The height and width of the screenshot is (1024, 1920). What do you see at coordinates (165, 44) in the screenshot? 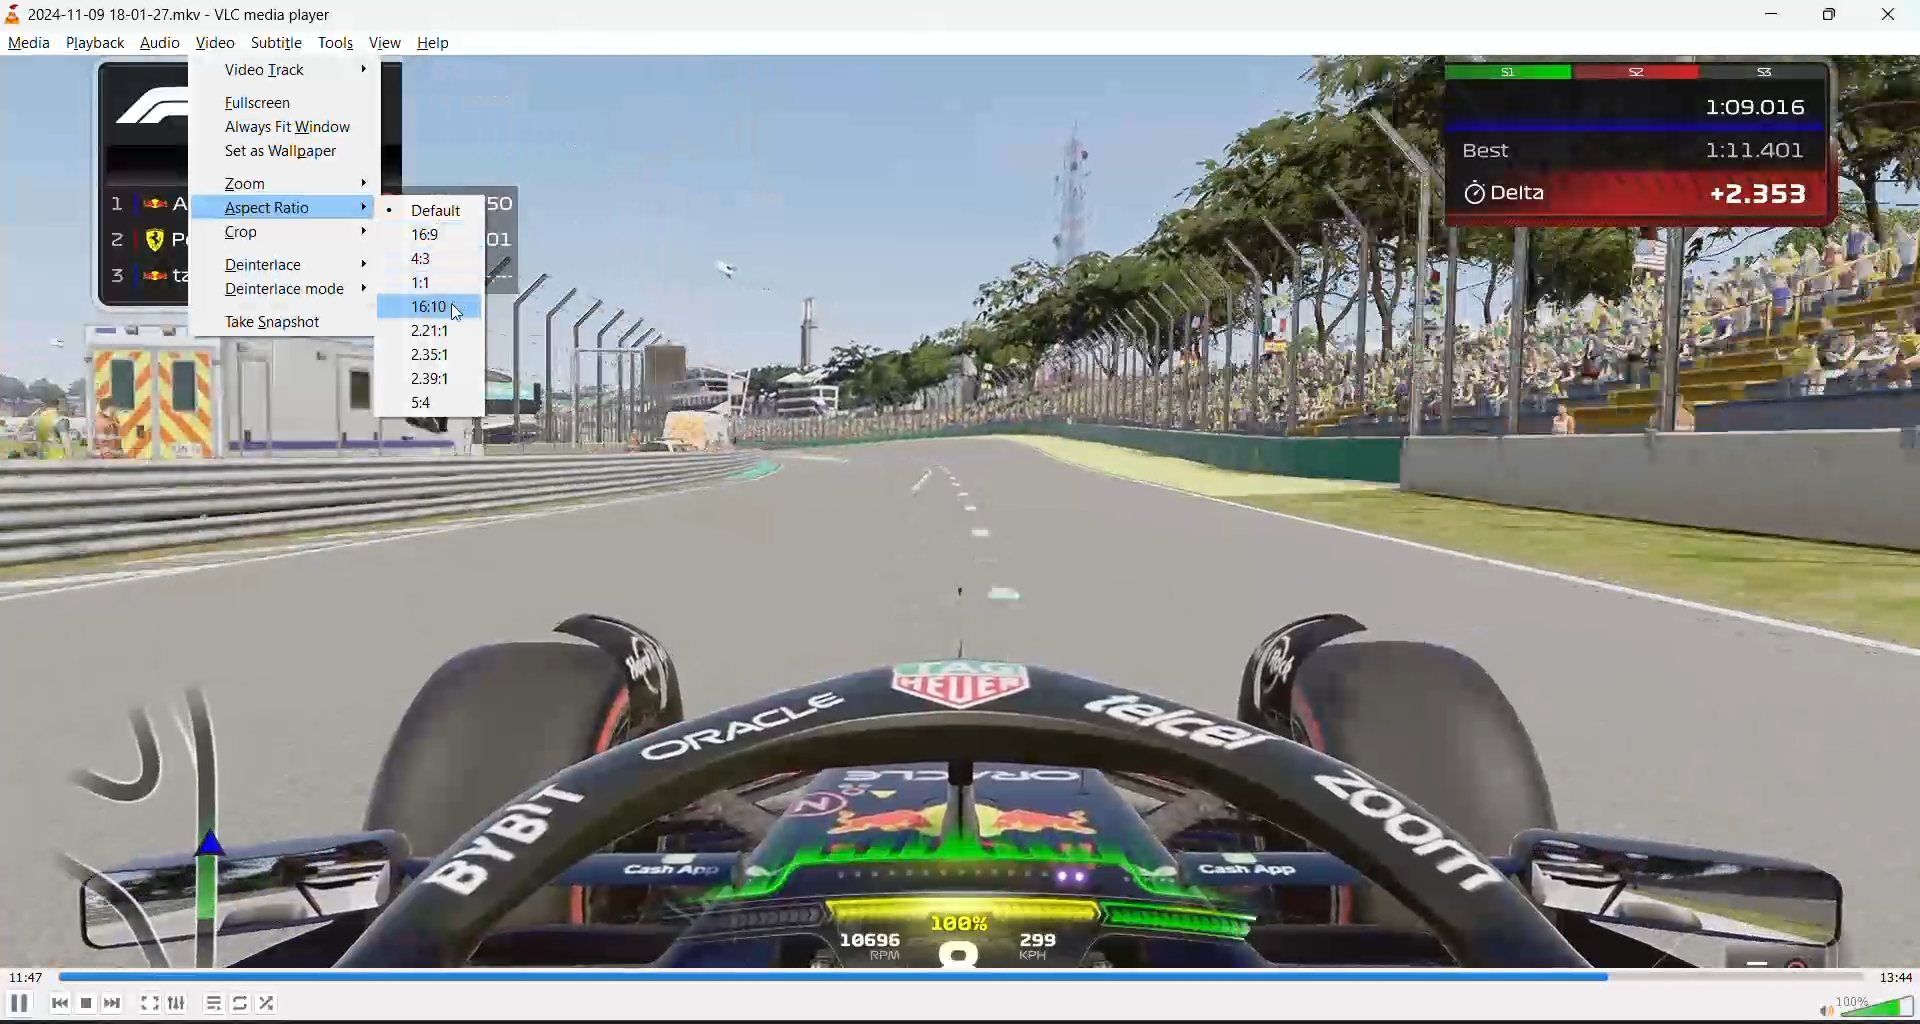
I see `audio` at bounding box center [165, 44].